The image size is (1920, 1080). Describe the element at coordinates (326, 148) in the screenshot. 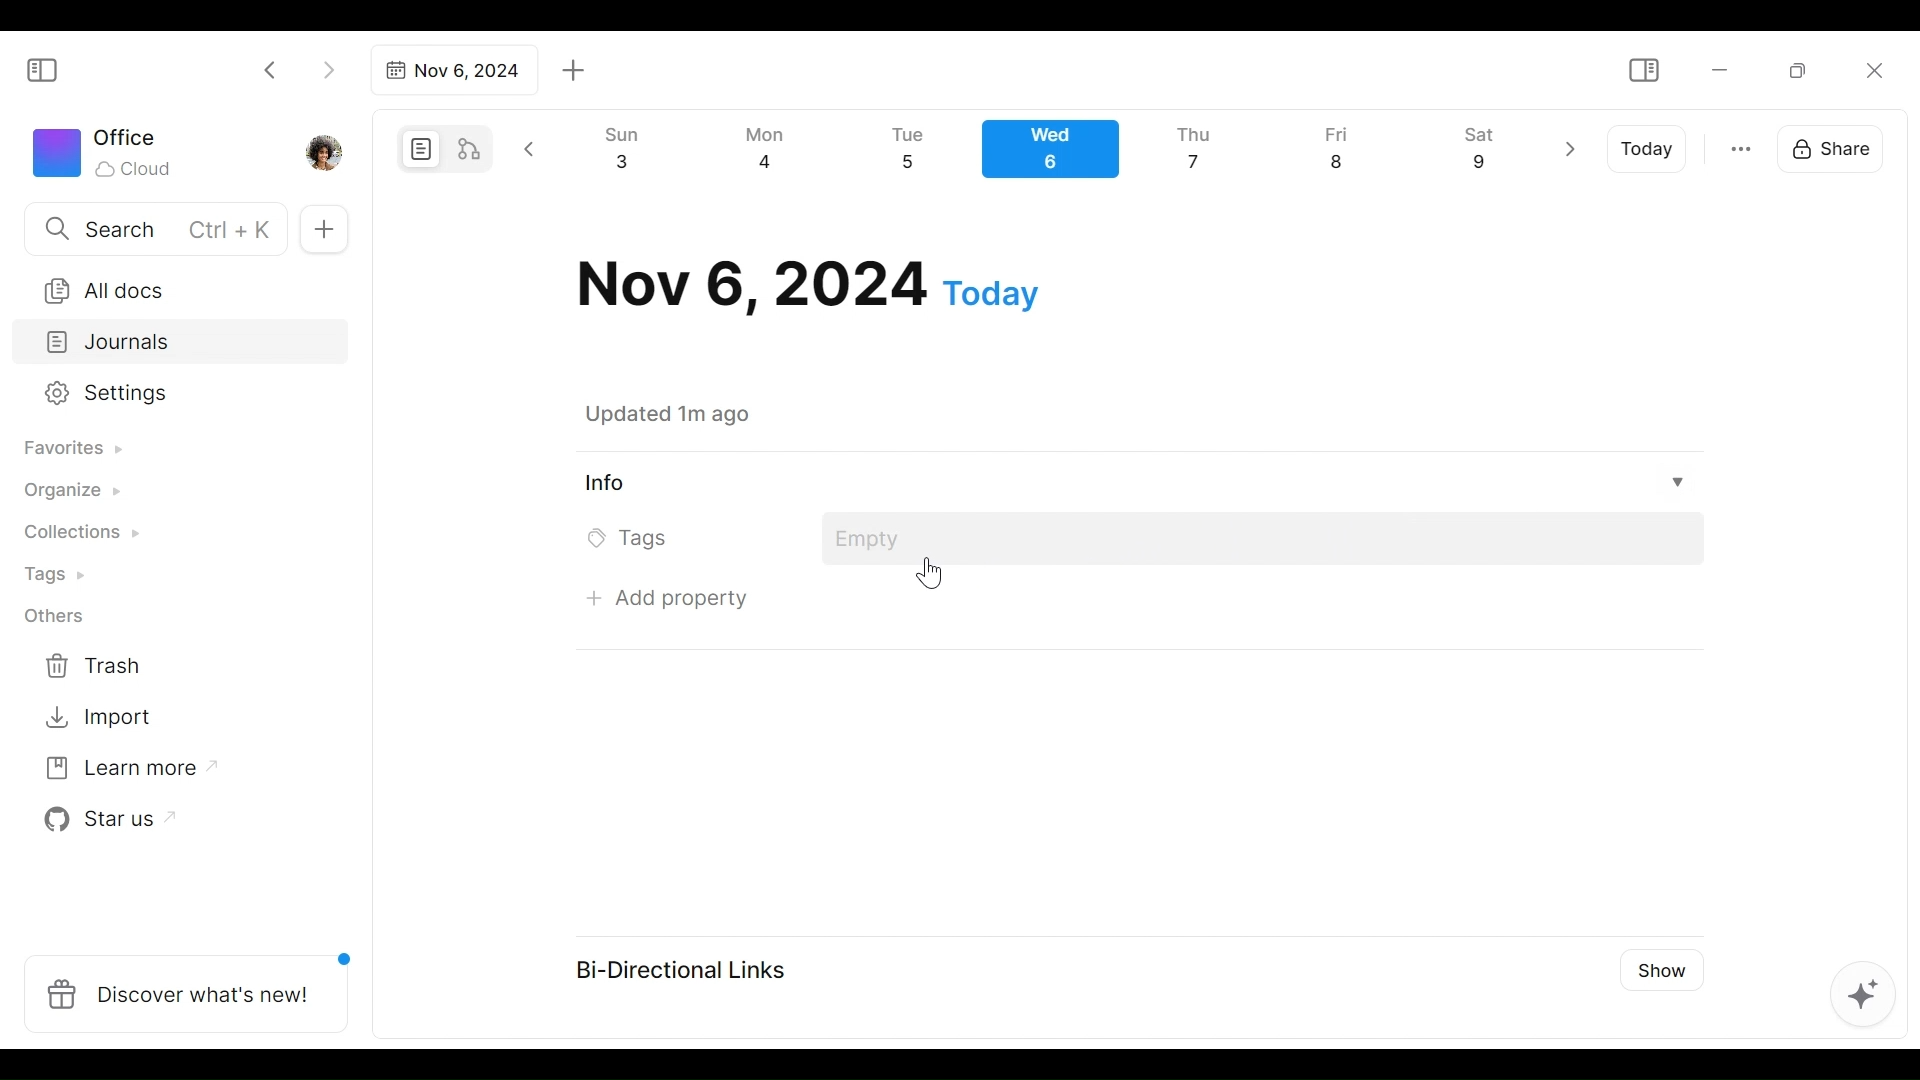

I see `Profile photo` at that location.